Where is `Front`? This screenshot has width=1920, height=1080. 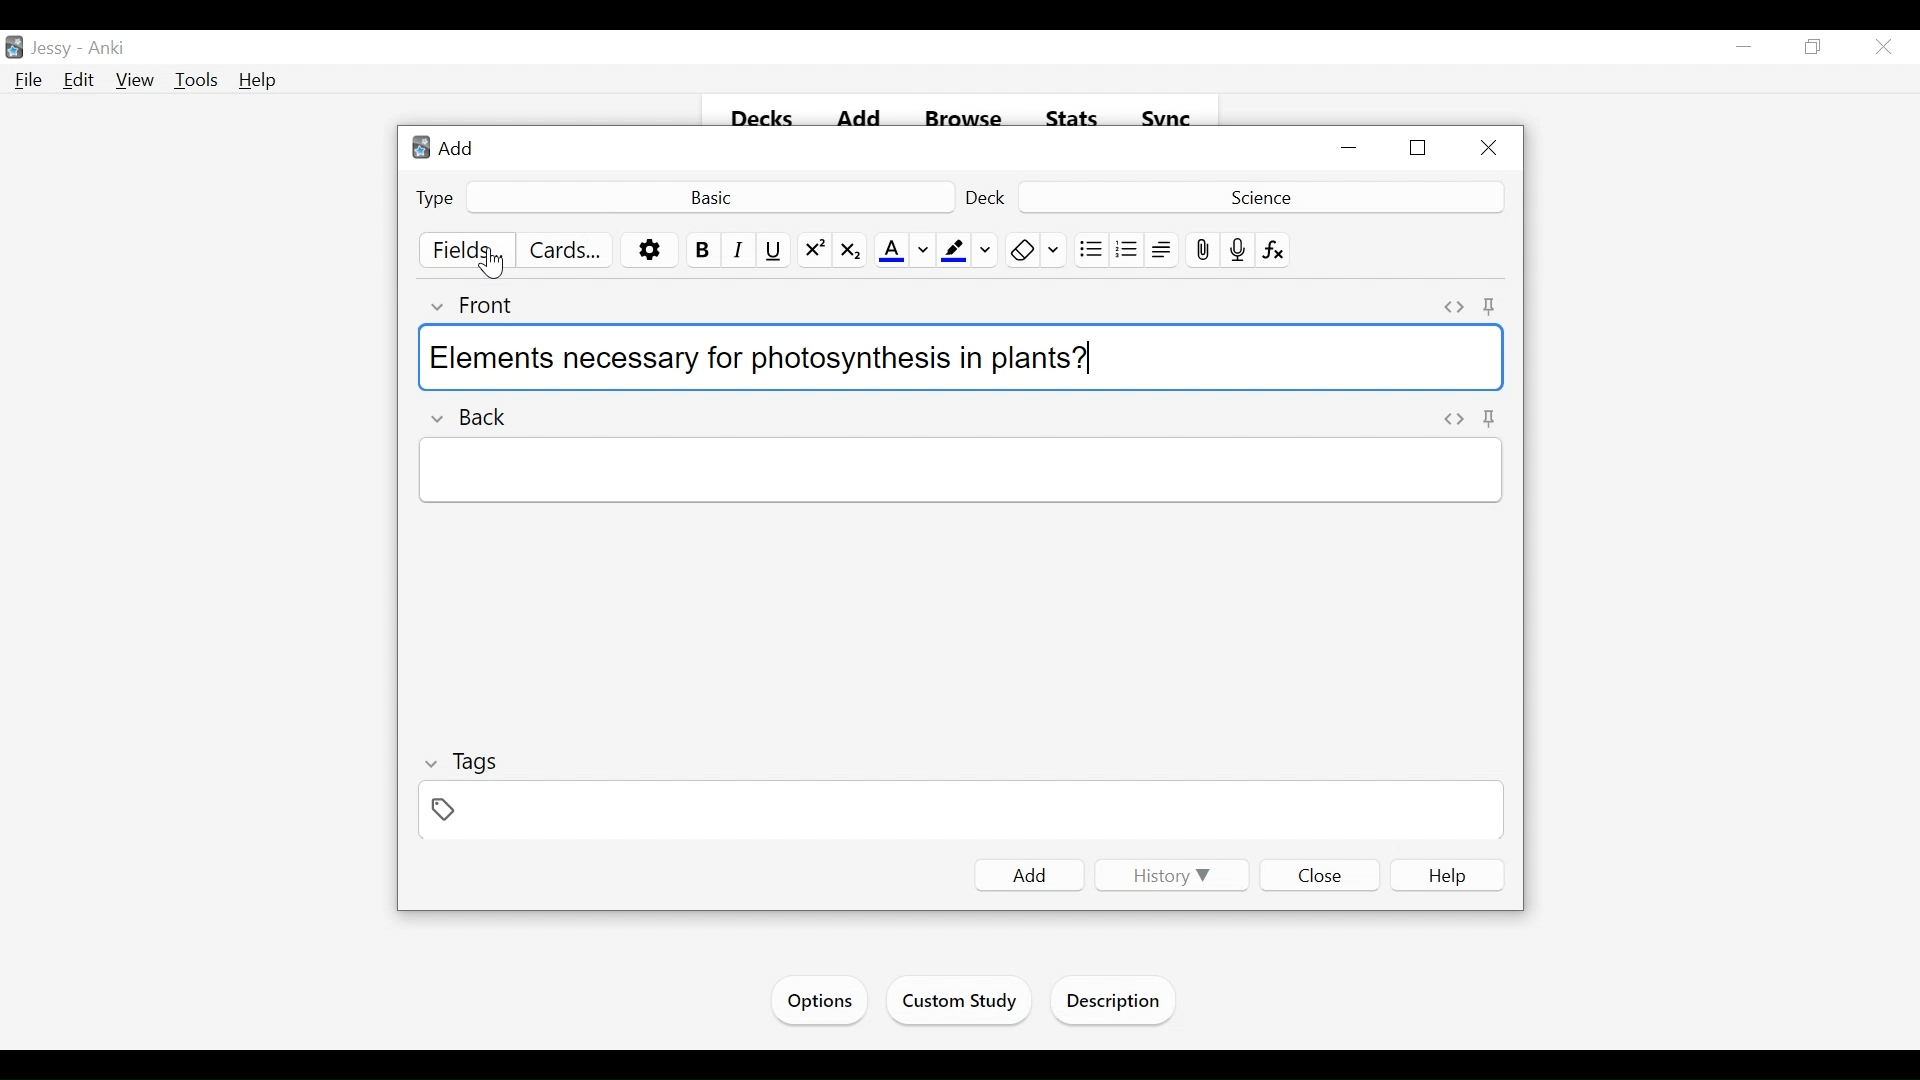 Front is located at coordinates (484, 305).